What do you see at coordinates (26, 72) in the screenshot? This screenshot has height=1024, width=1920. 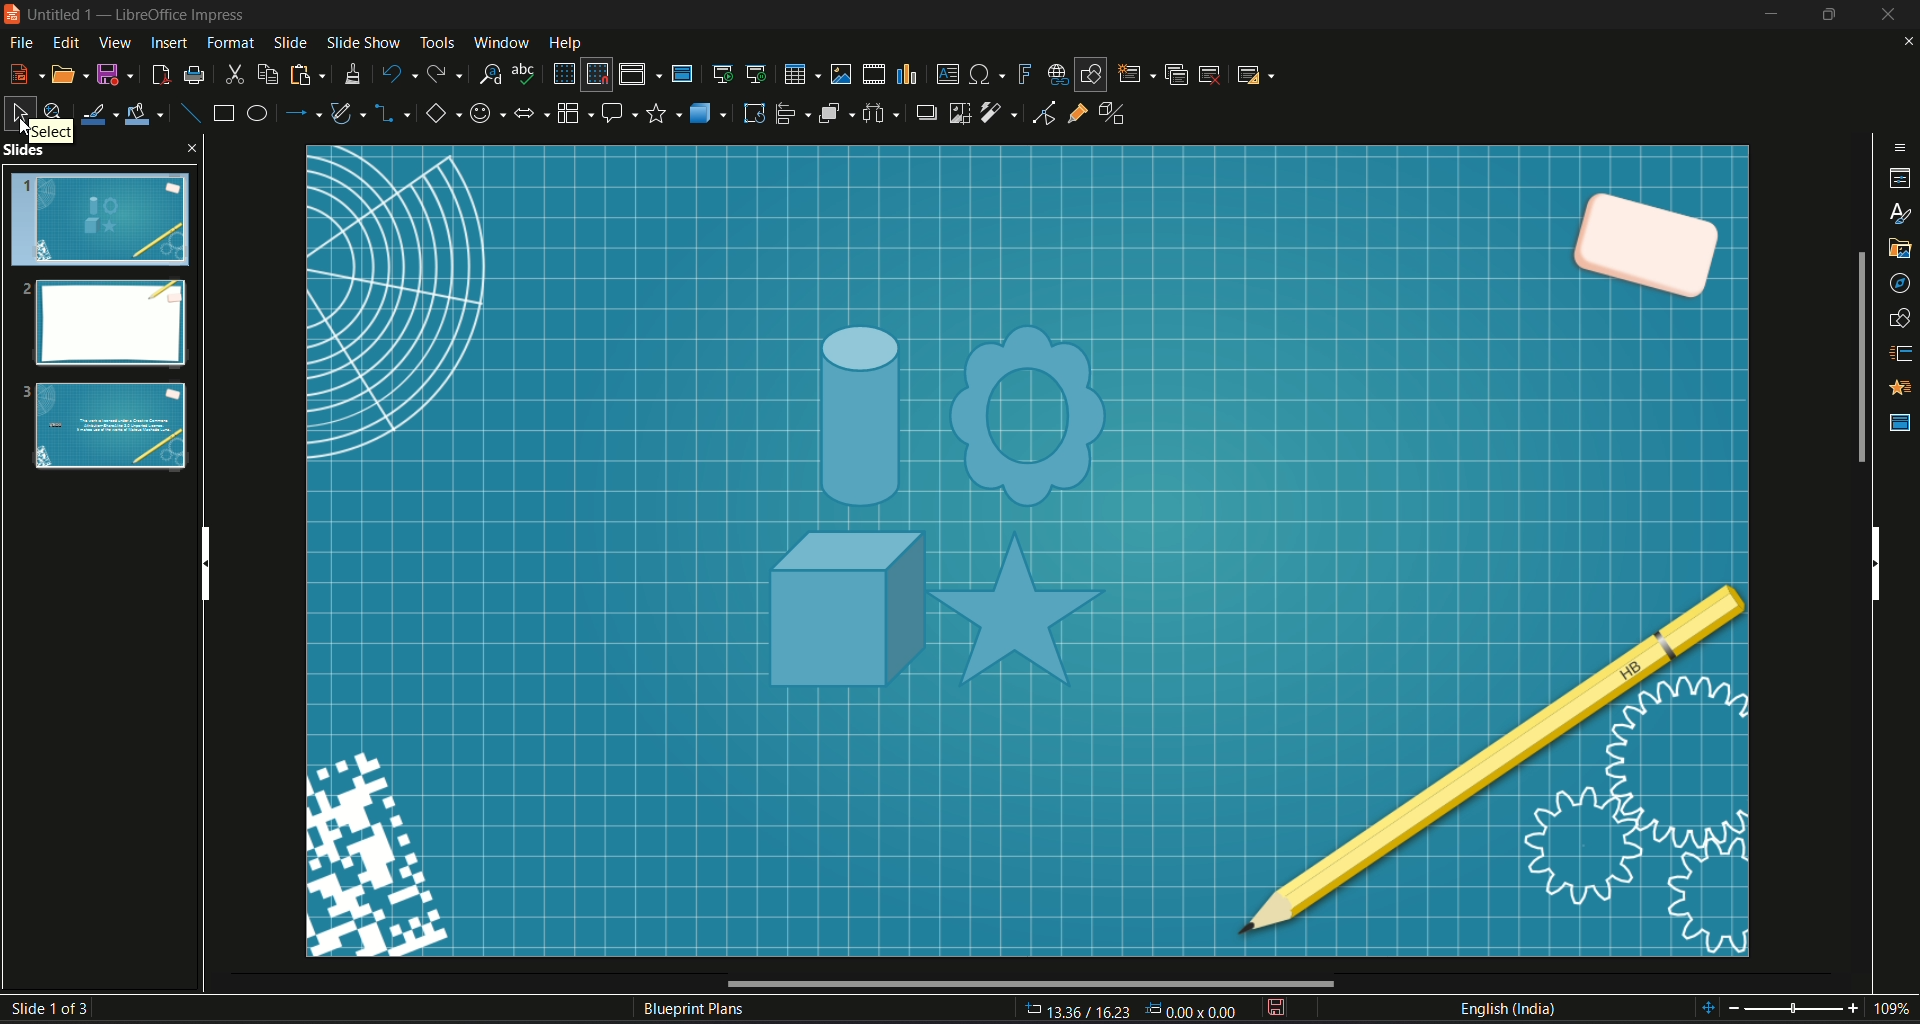 I see `new` at bounding box center [26, 72].